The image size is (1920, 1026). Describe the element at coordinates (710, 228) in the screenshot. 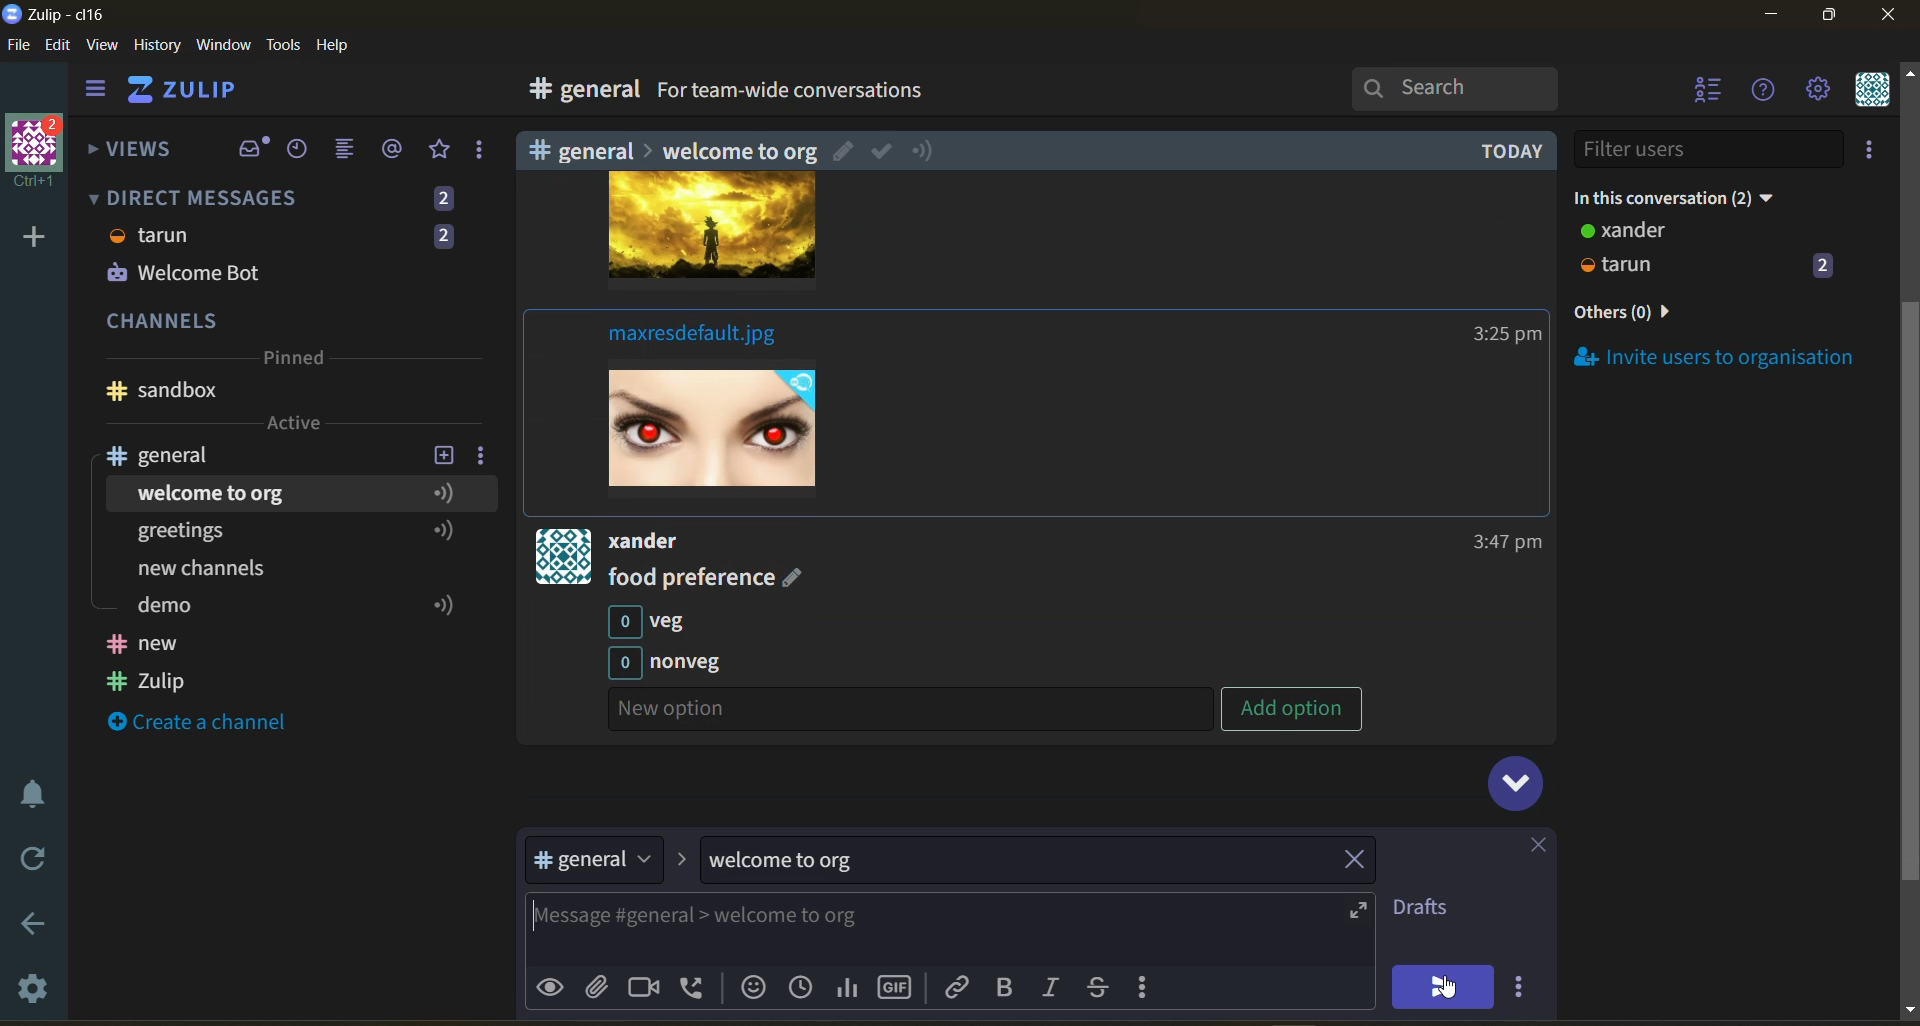

I see `image` at that location.